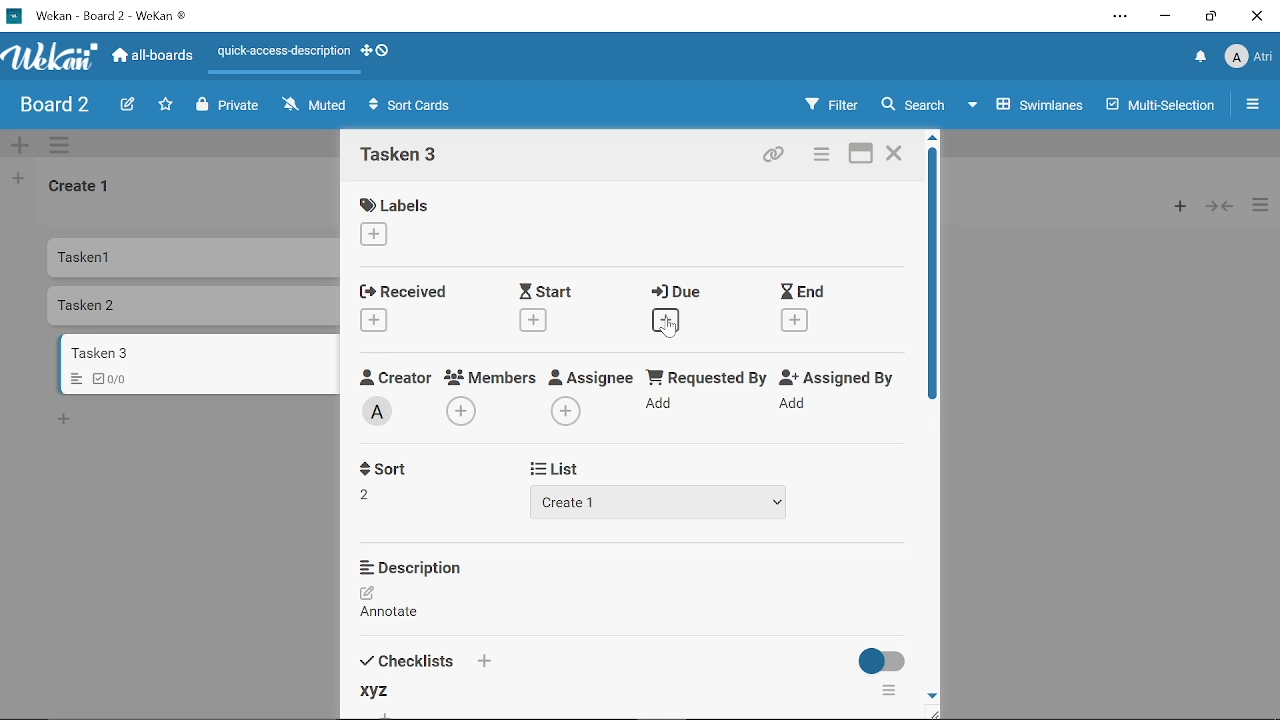  I want to click on Memebers, so click(488, 377).